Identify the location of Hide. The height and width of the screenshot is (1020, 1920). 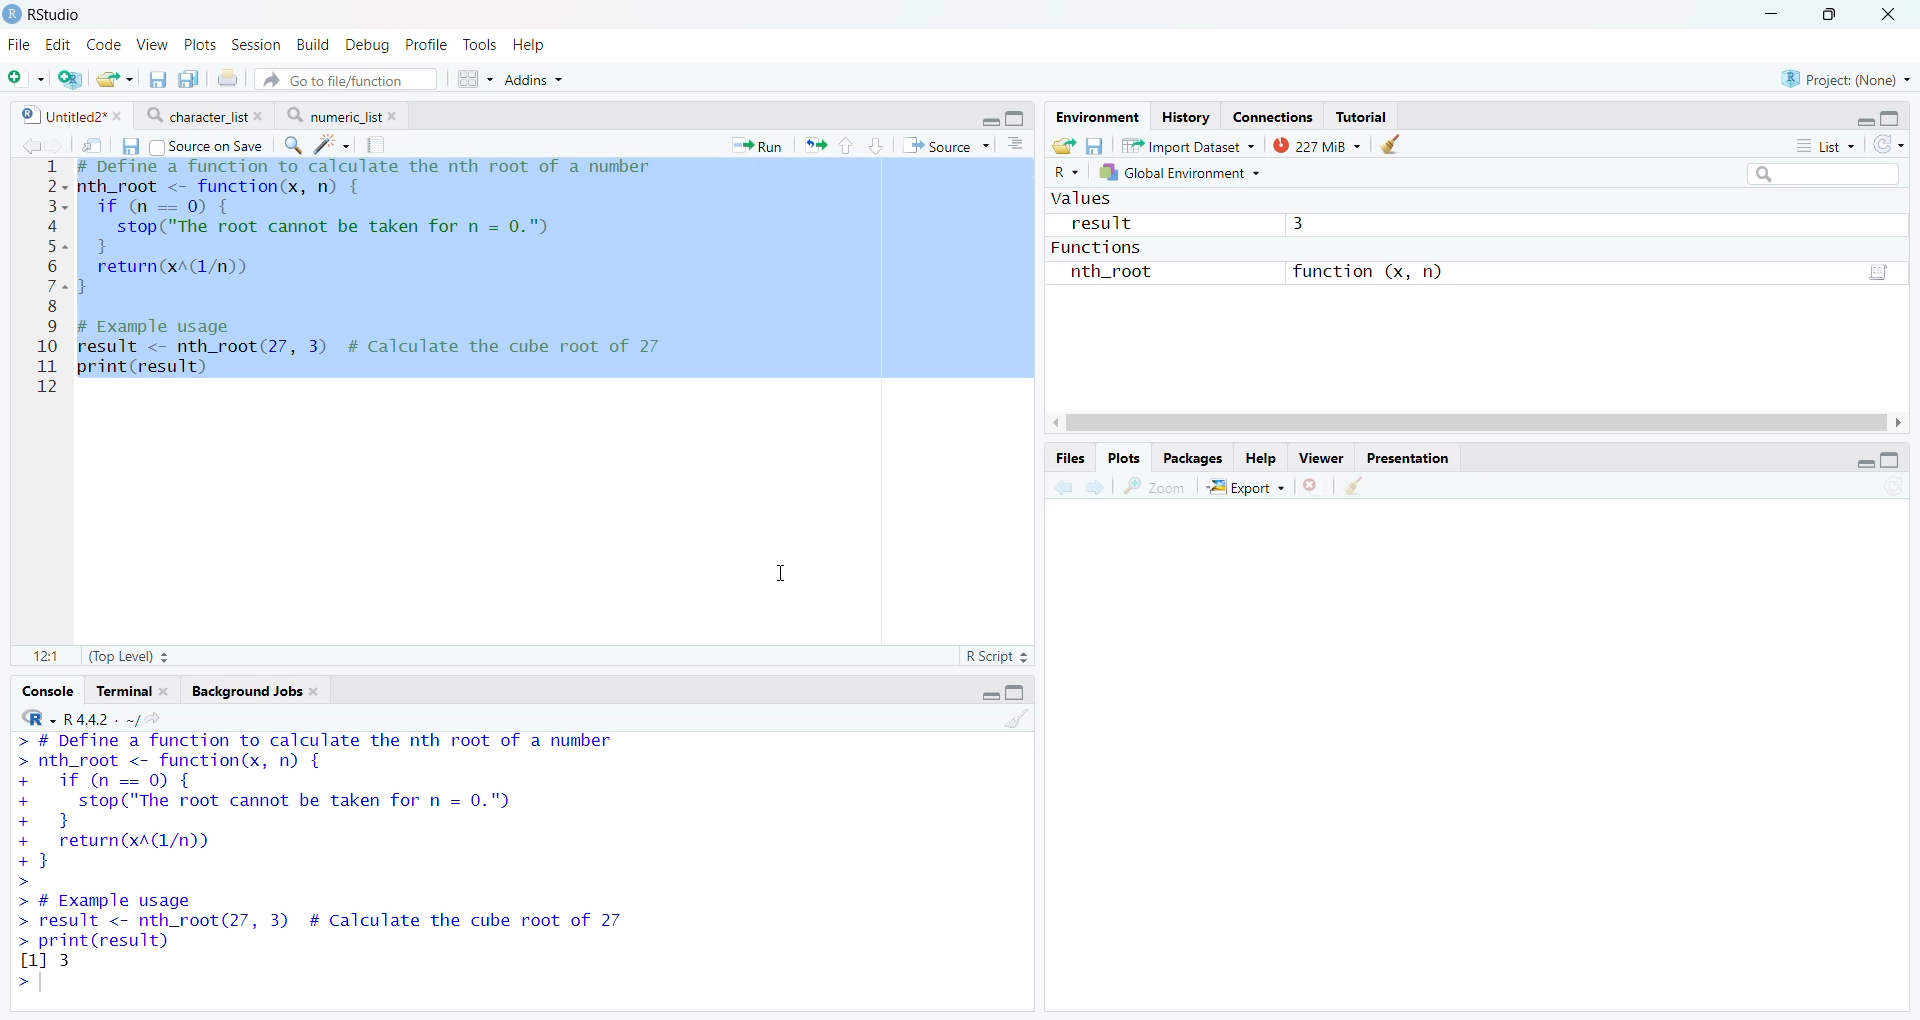
(1864, 119).